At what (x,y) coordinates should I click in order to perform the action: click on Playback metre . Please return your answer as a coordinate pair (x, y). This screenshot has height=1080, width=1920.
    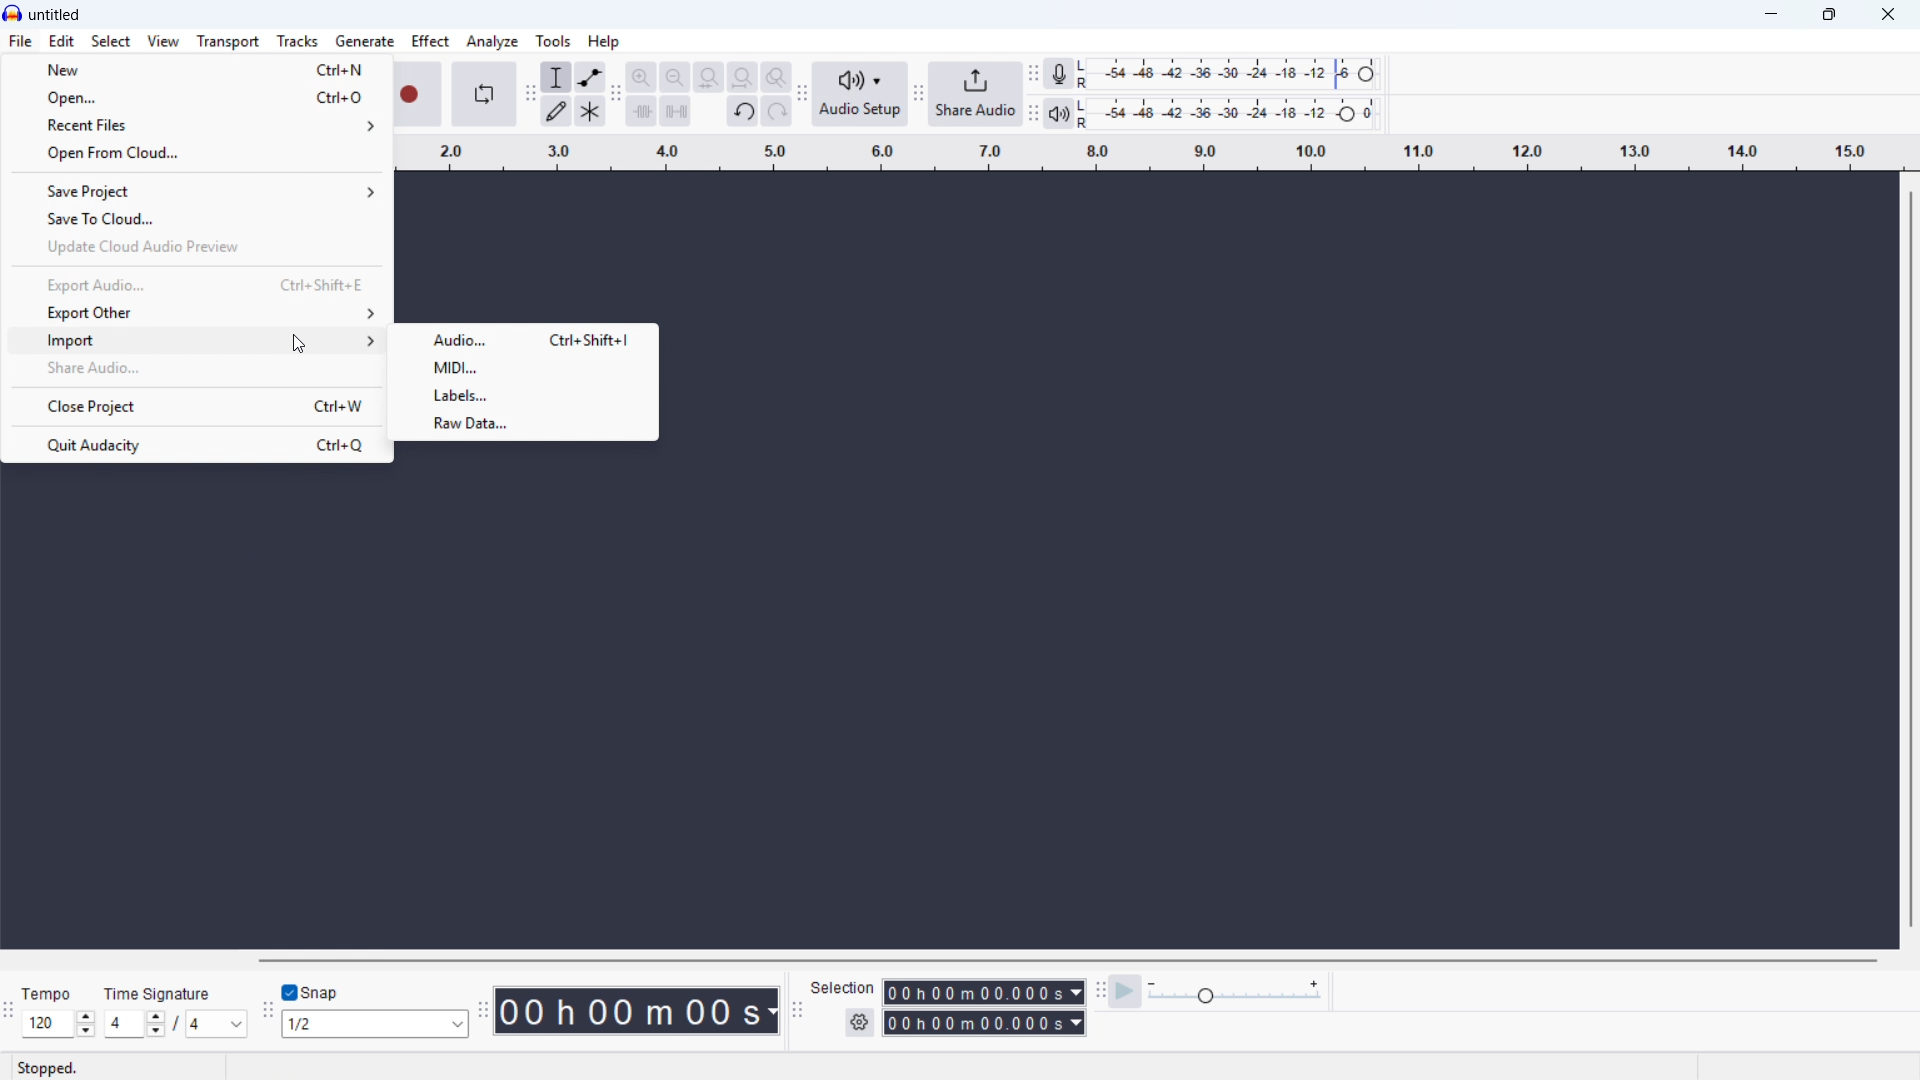
    Looking at the image, I should click on (1059, 115).